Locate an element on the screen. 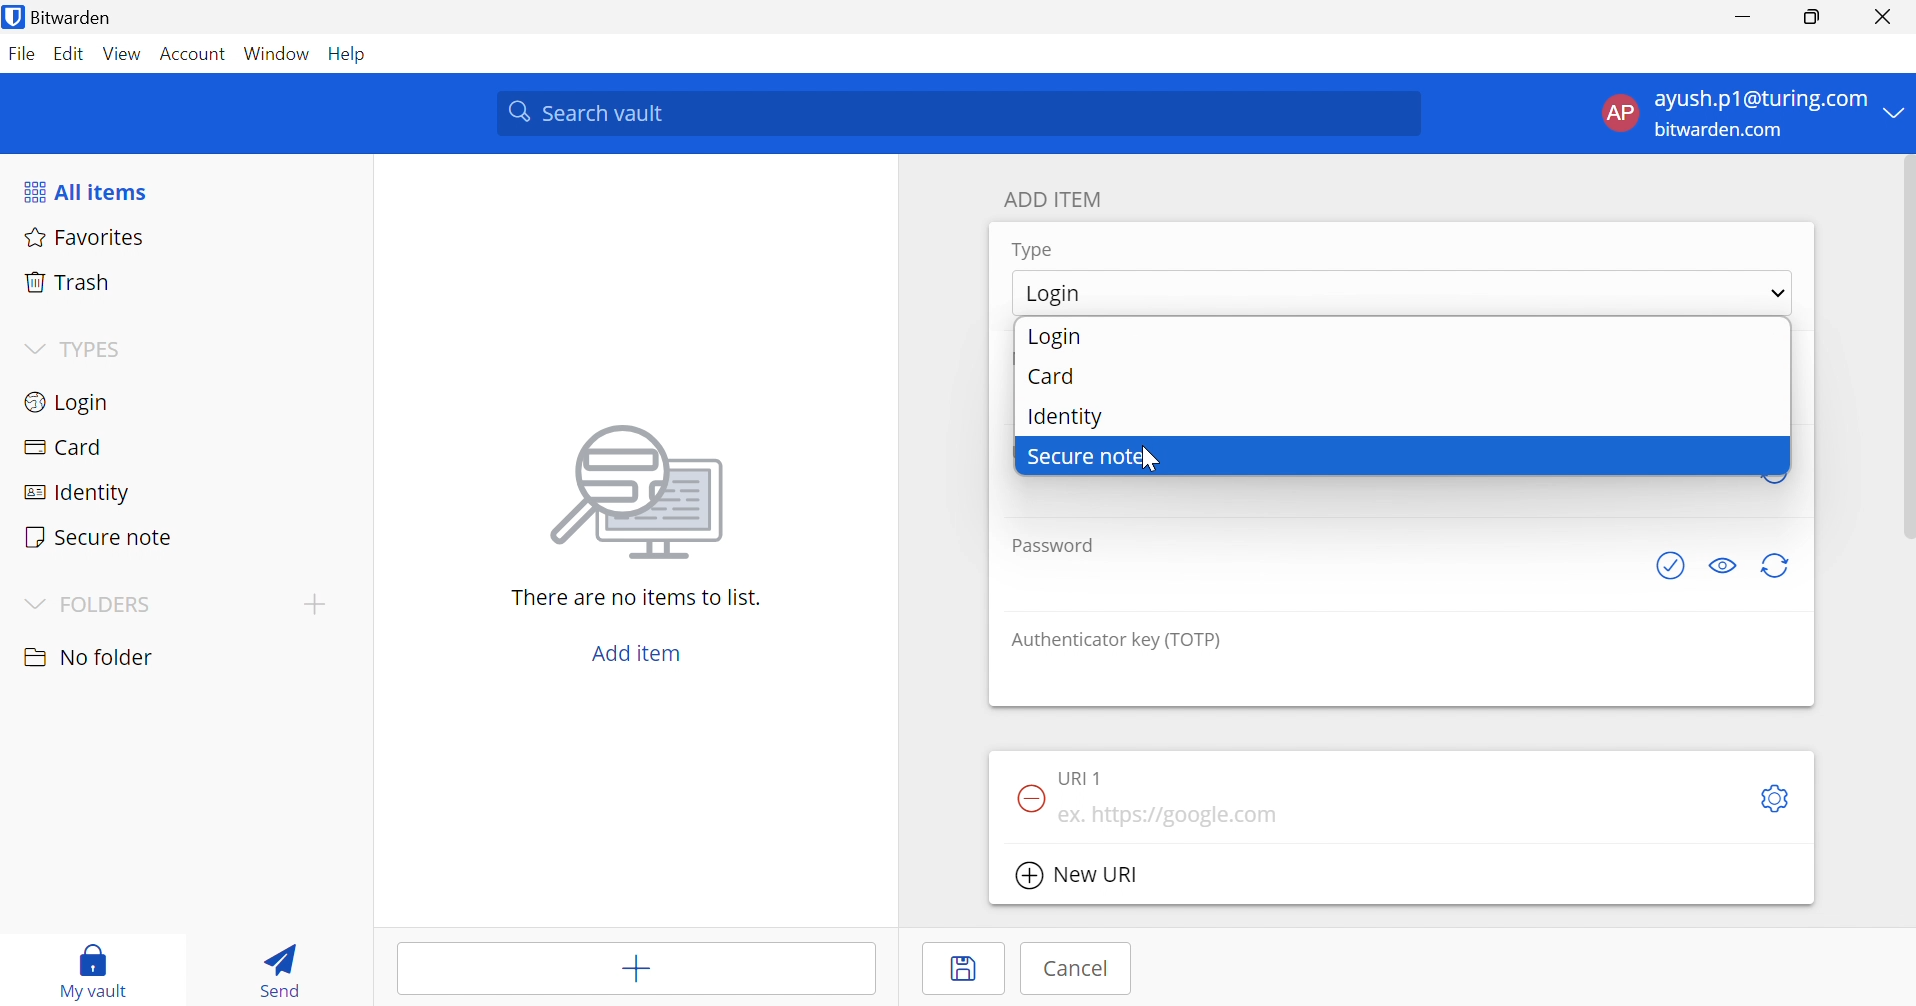  Close is located at coordinates (1881, 17).